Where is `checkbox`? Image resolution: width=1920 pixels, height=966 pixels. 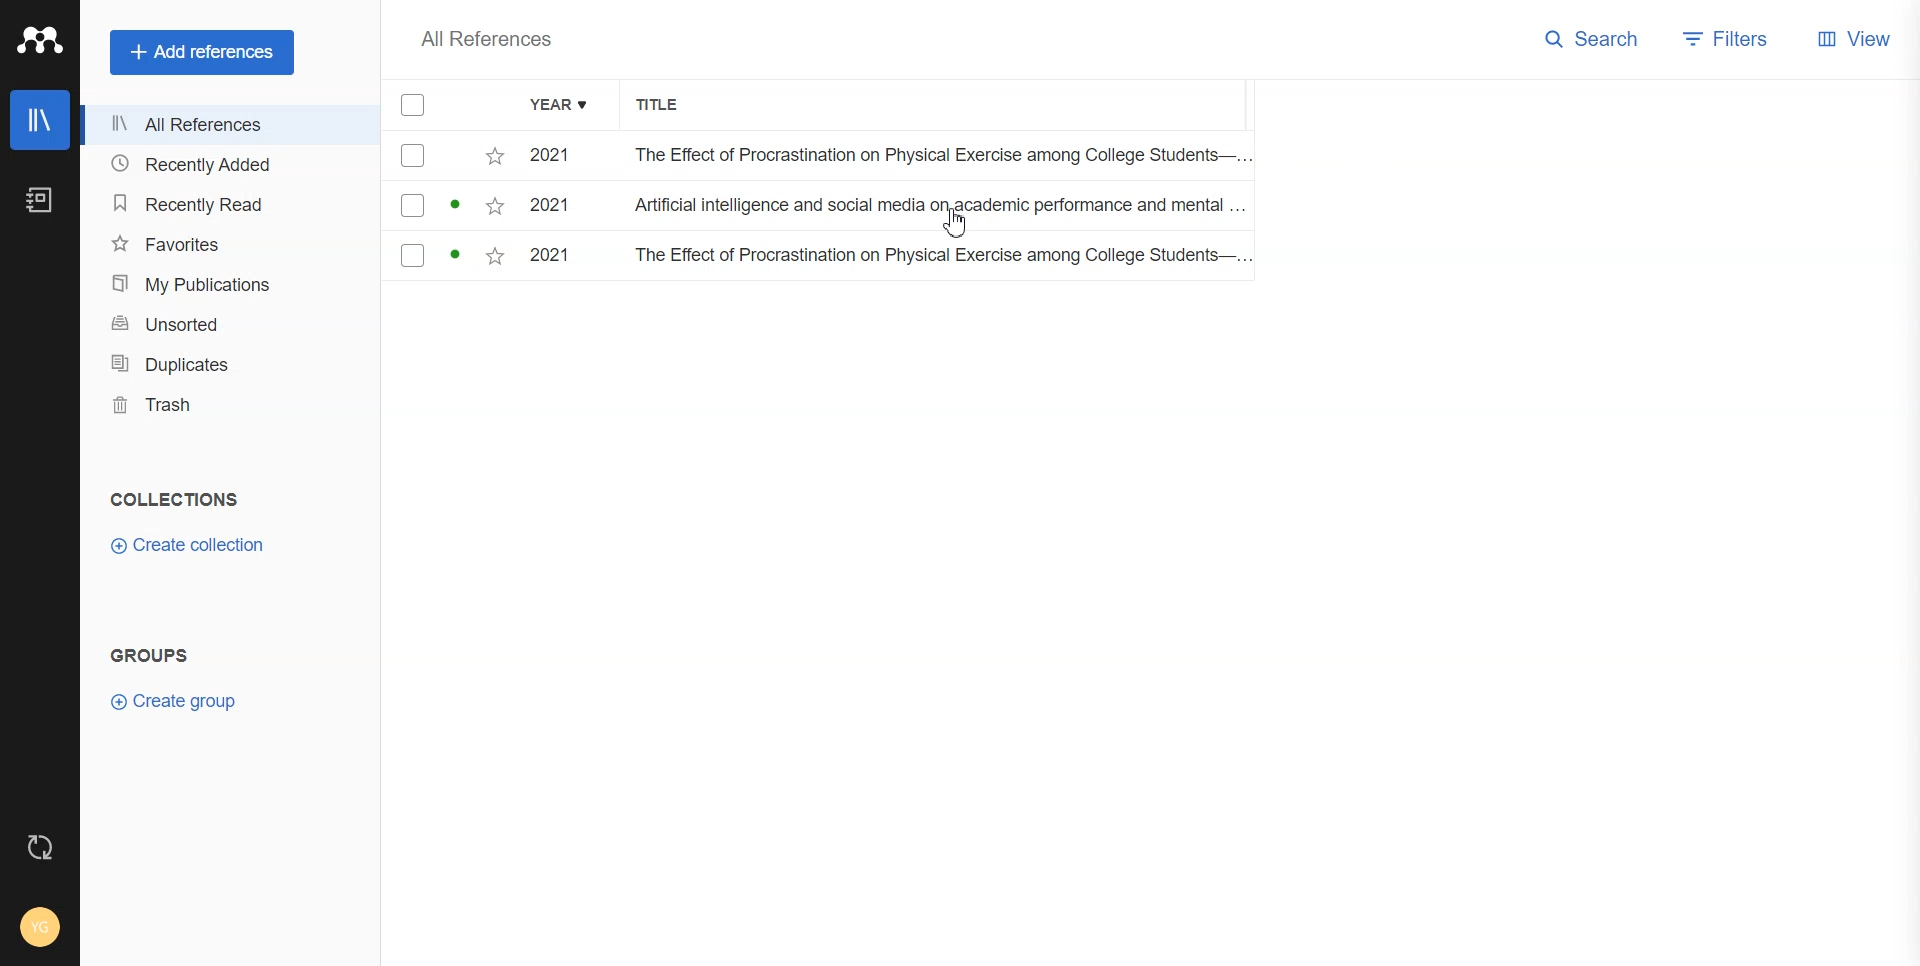 checkbox is located at coordinates (446, 259).